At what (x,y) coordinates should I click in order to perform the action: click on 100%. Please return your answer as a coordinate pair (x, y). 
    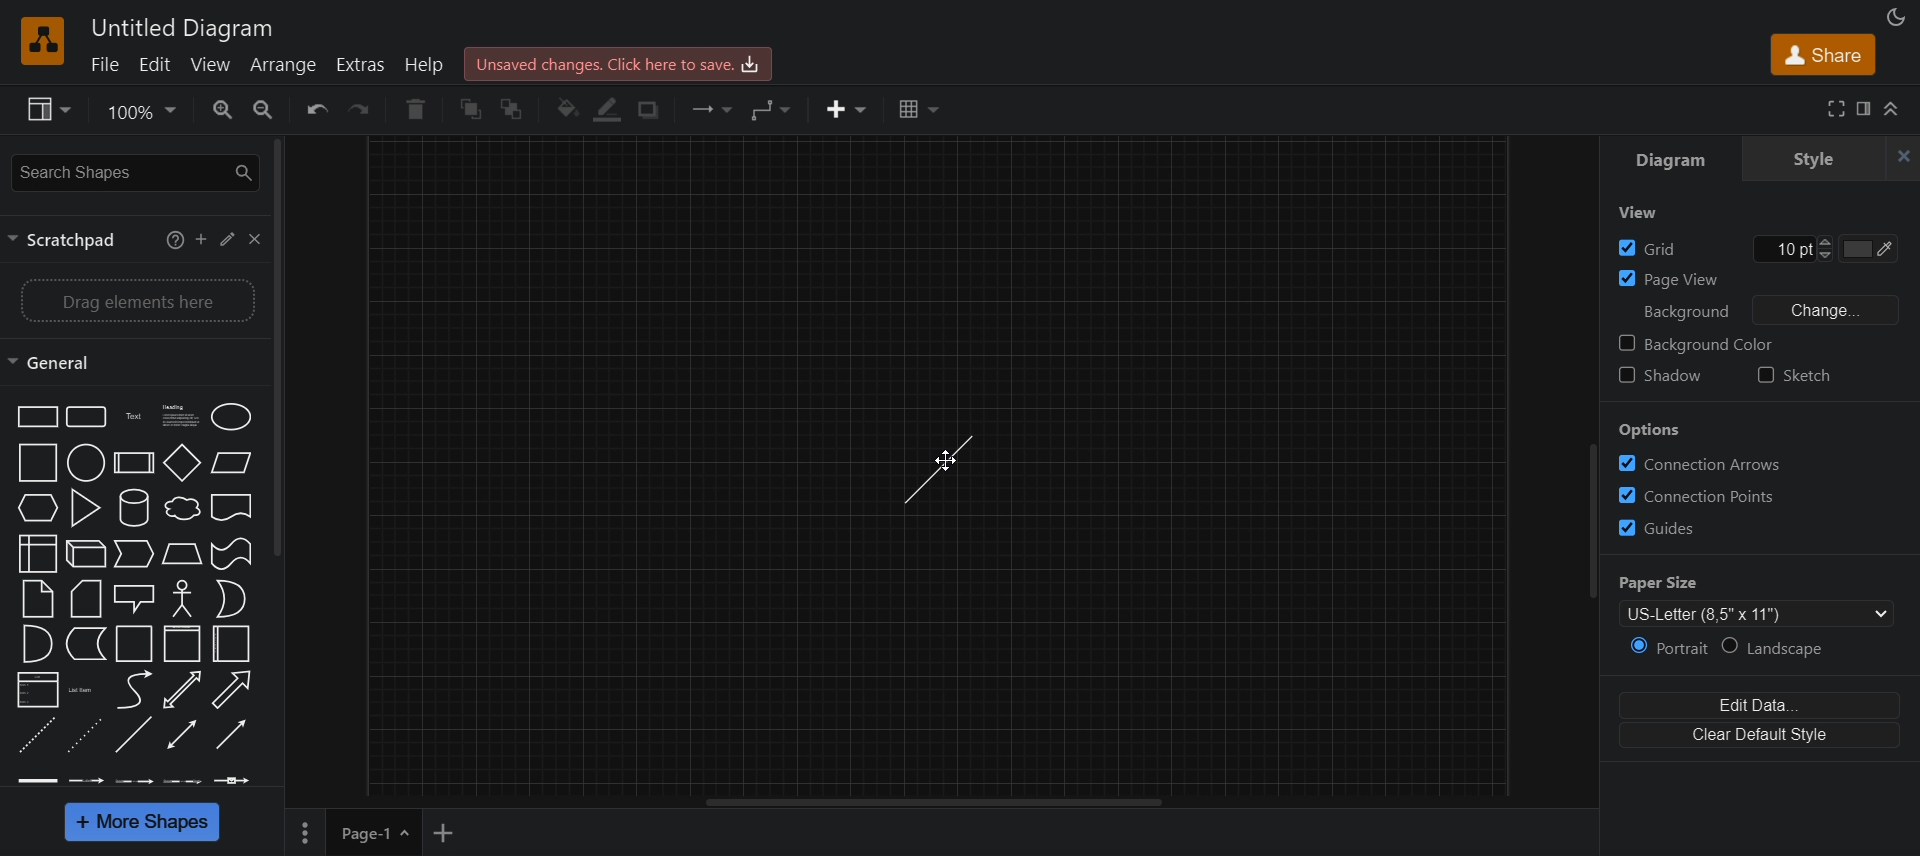
    Looking at the image, I should click on (141, 113).